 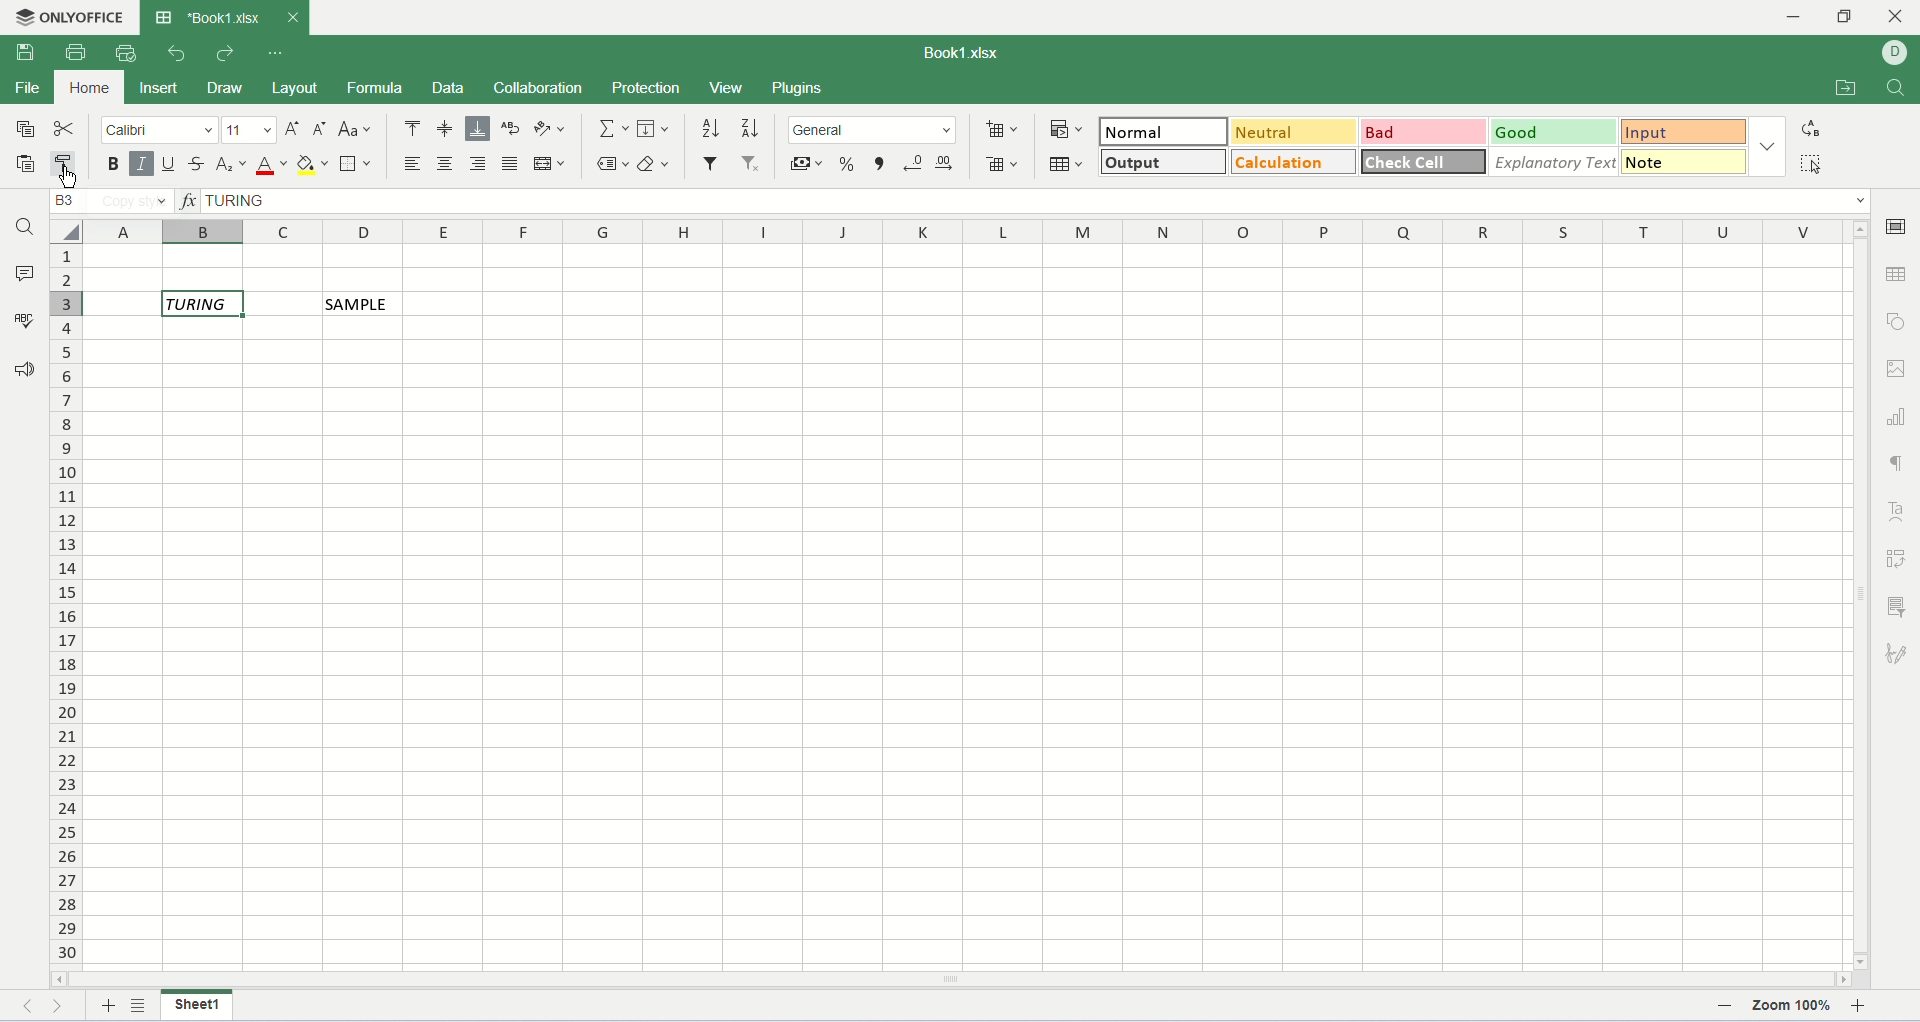 What do you see at coordinates (128, 53) in the screenshot?
I see `quick print` at bounding box center [128, 53].